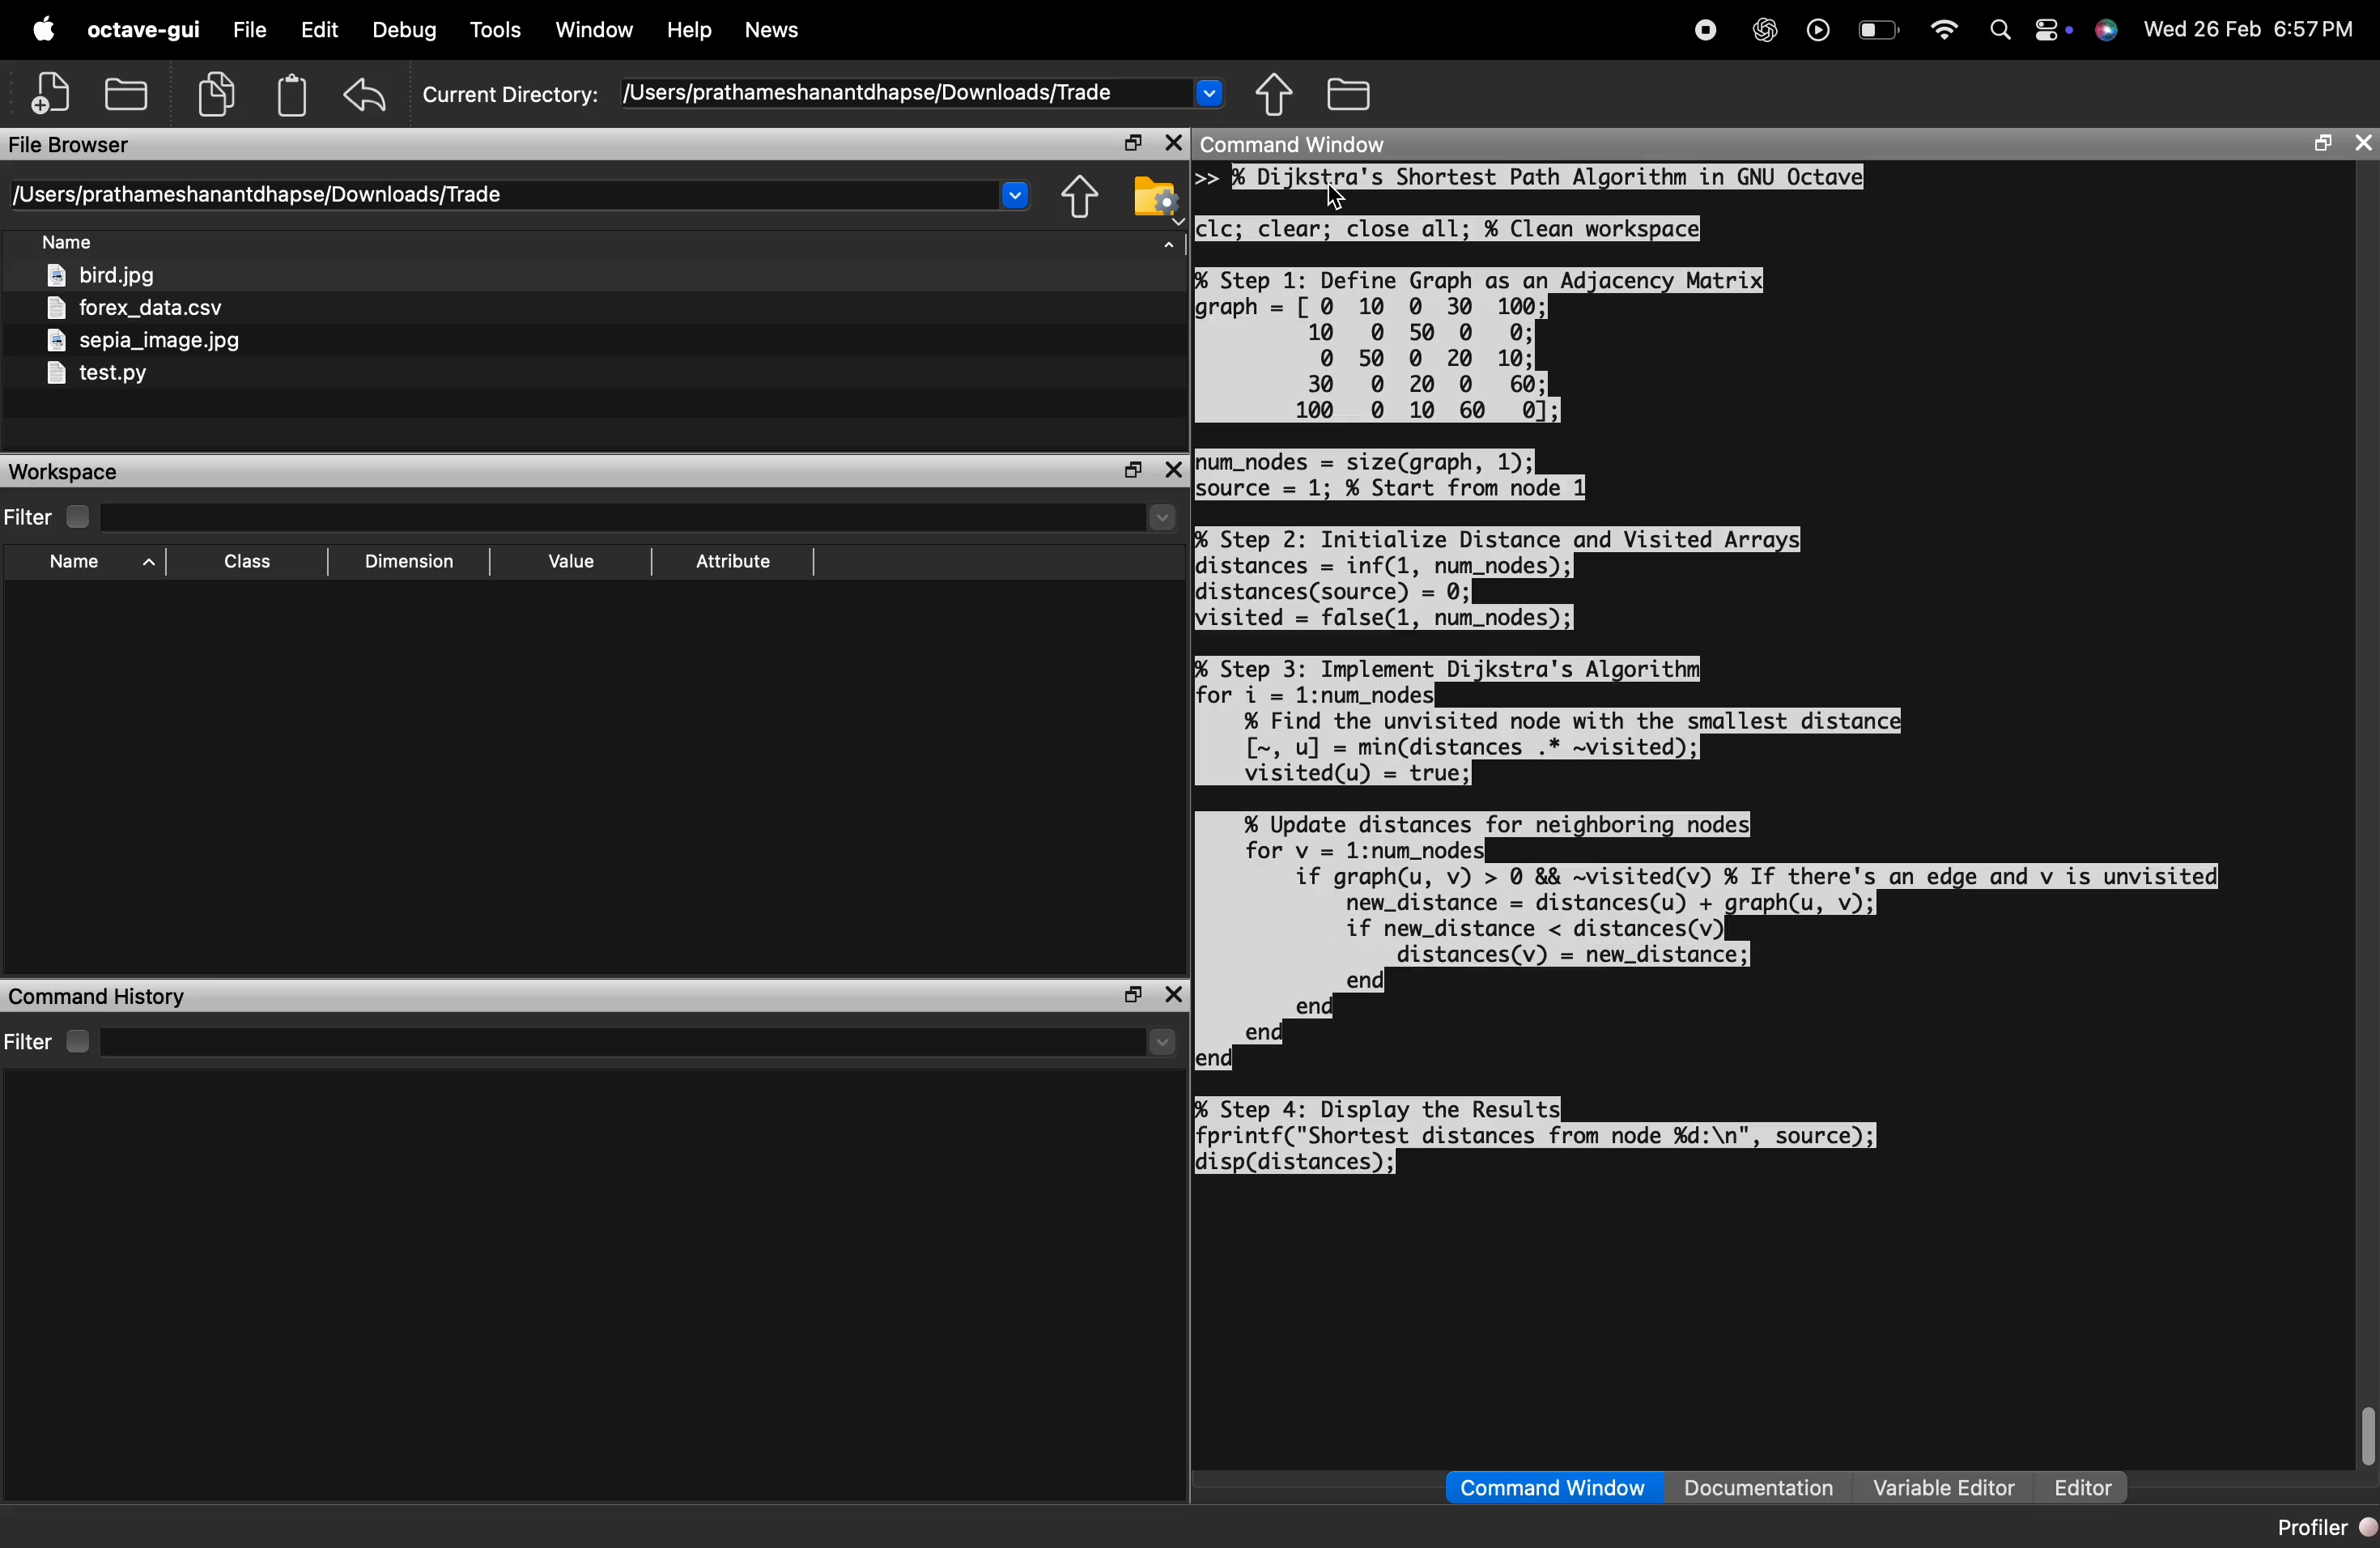  Describe the element at coordinates (776, 31) in the screenshot. I see `news` at that location.